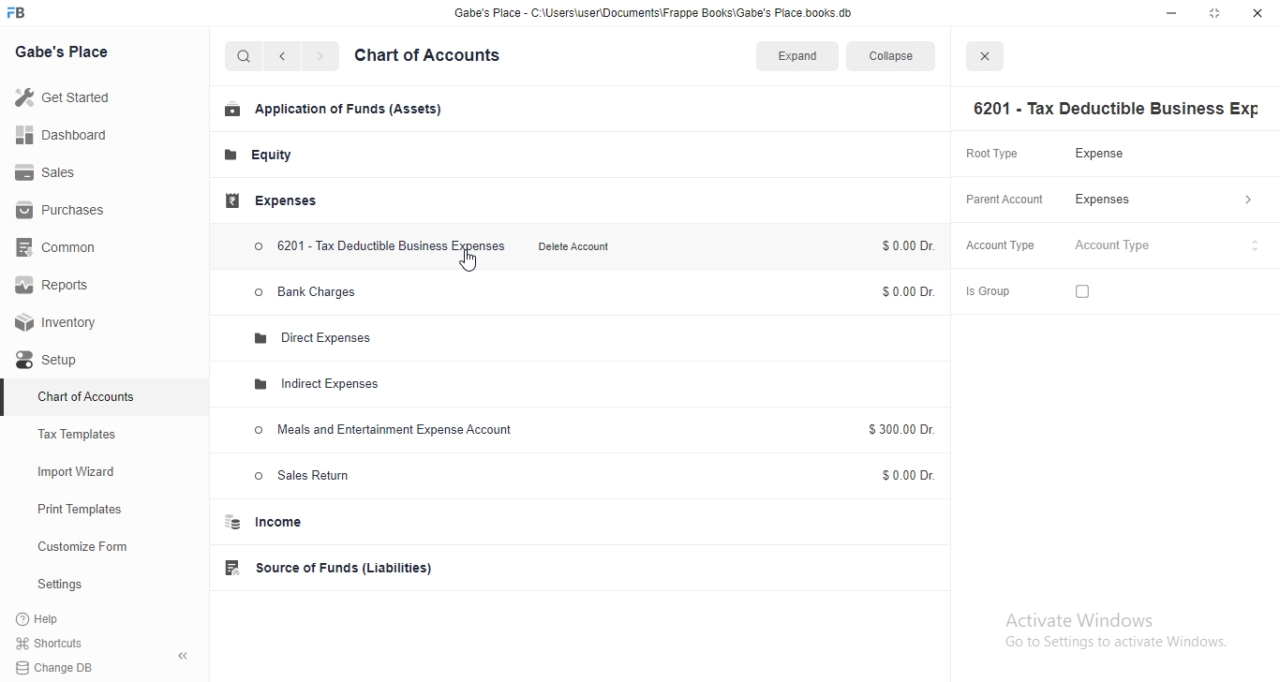  I want to click on Income, so click(279, 524).